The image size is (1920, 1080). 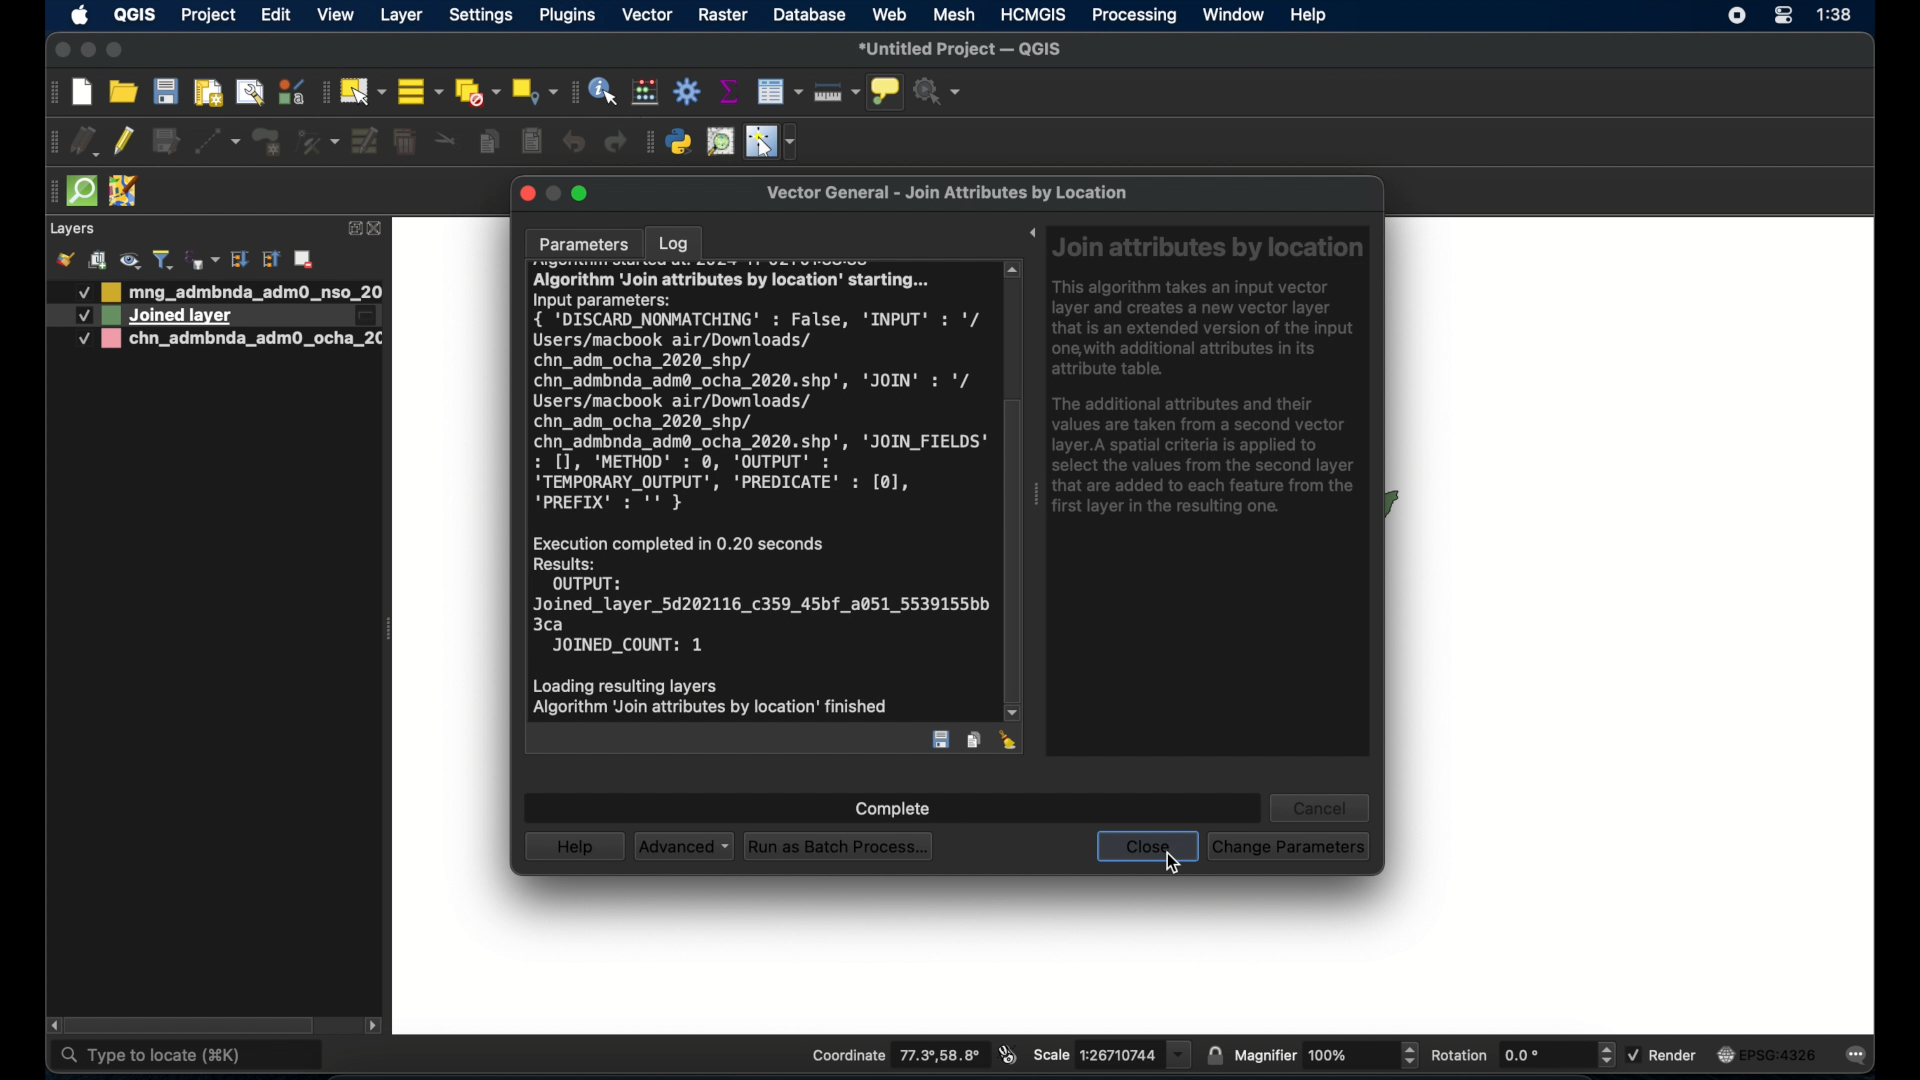 What do you see at coordinates (168, 141) in the screenshot?
I see `save edits` at bounding box center [168, 141].